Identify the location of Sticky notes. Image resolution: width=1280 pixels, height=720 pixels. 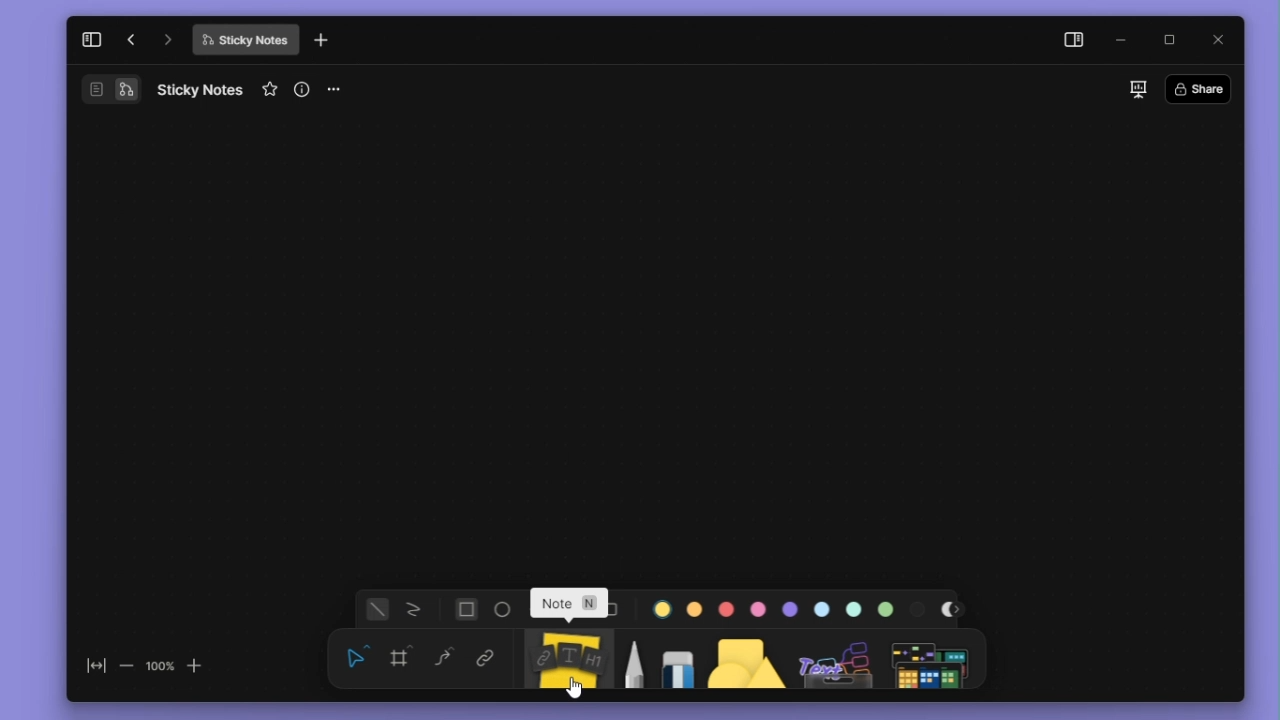
(564, 659).